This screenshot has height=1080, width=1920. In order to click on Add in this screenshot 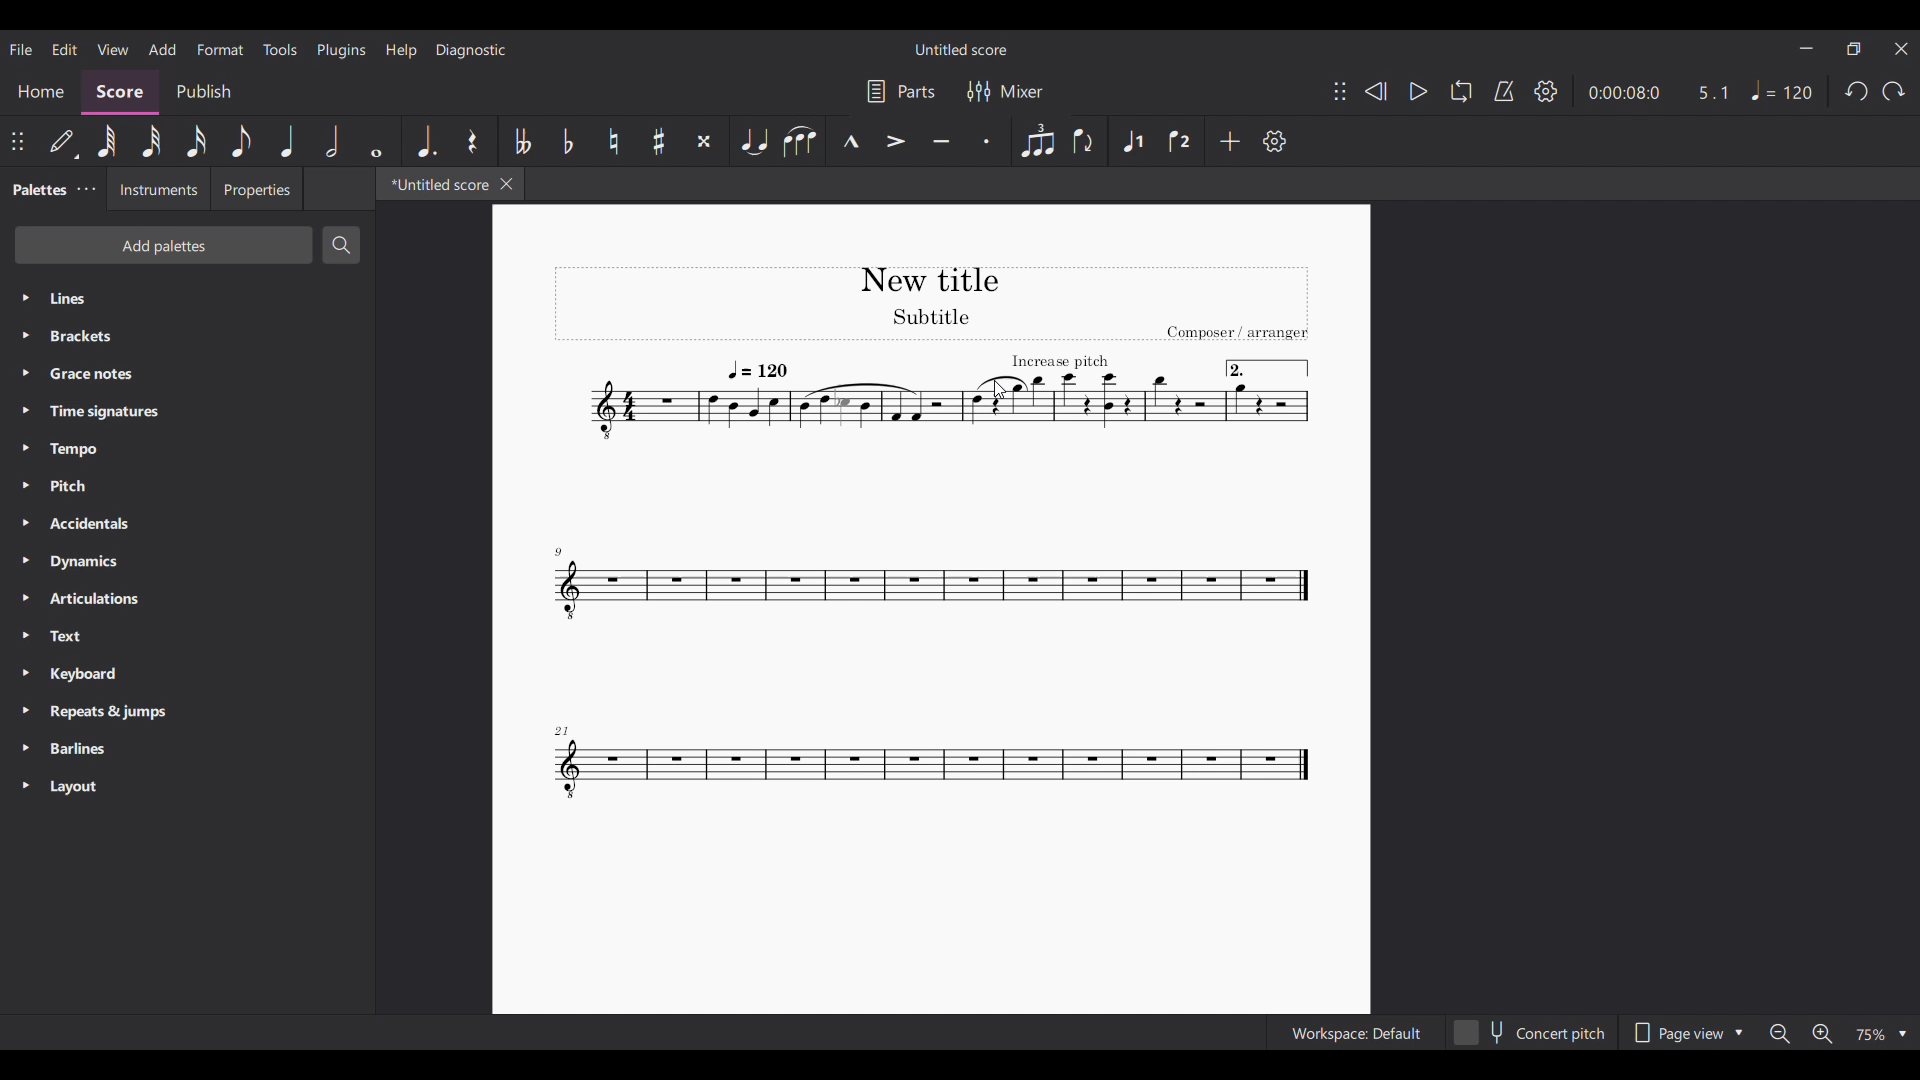, I will do `click(1230, 141)`.